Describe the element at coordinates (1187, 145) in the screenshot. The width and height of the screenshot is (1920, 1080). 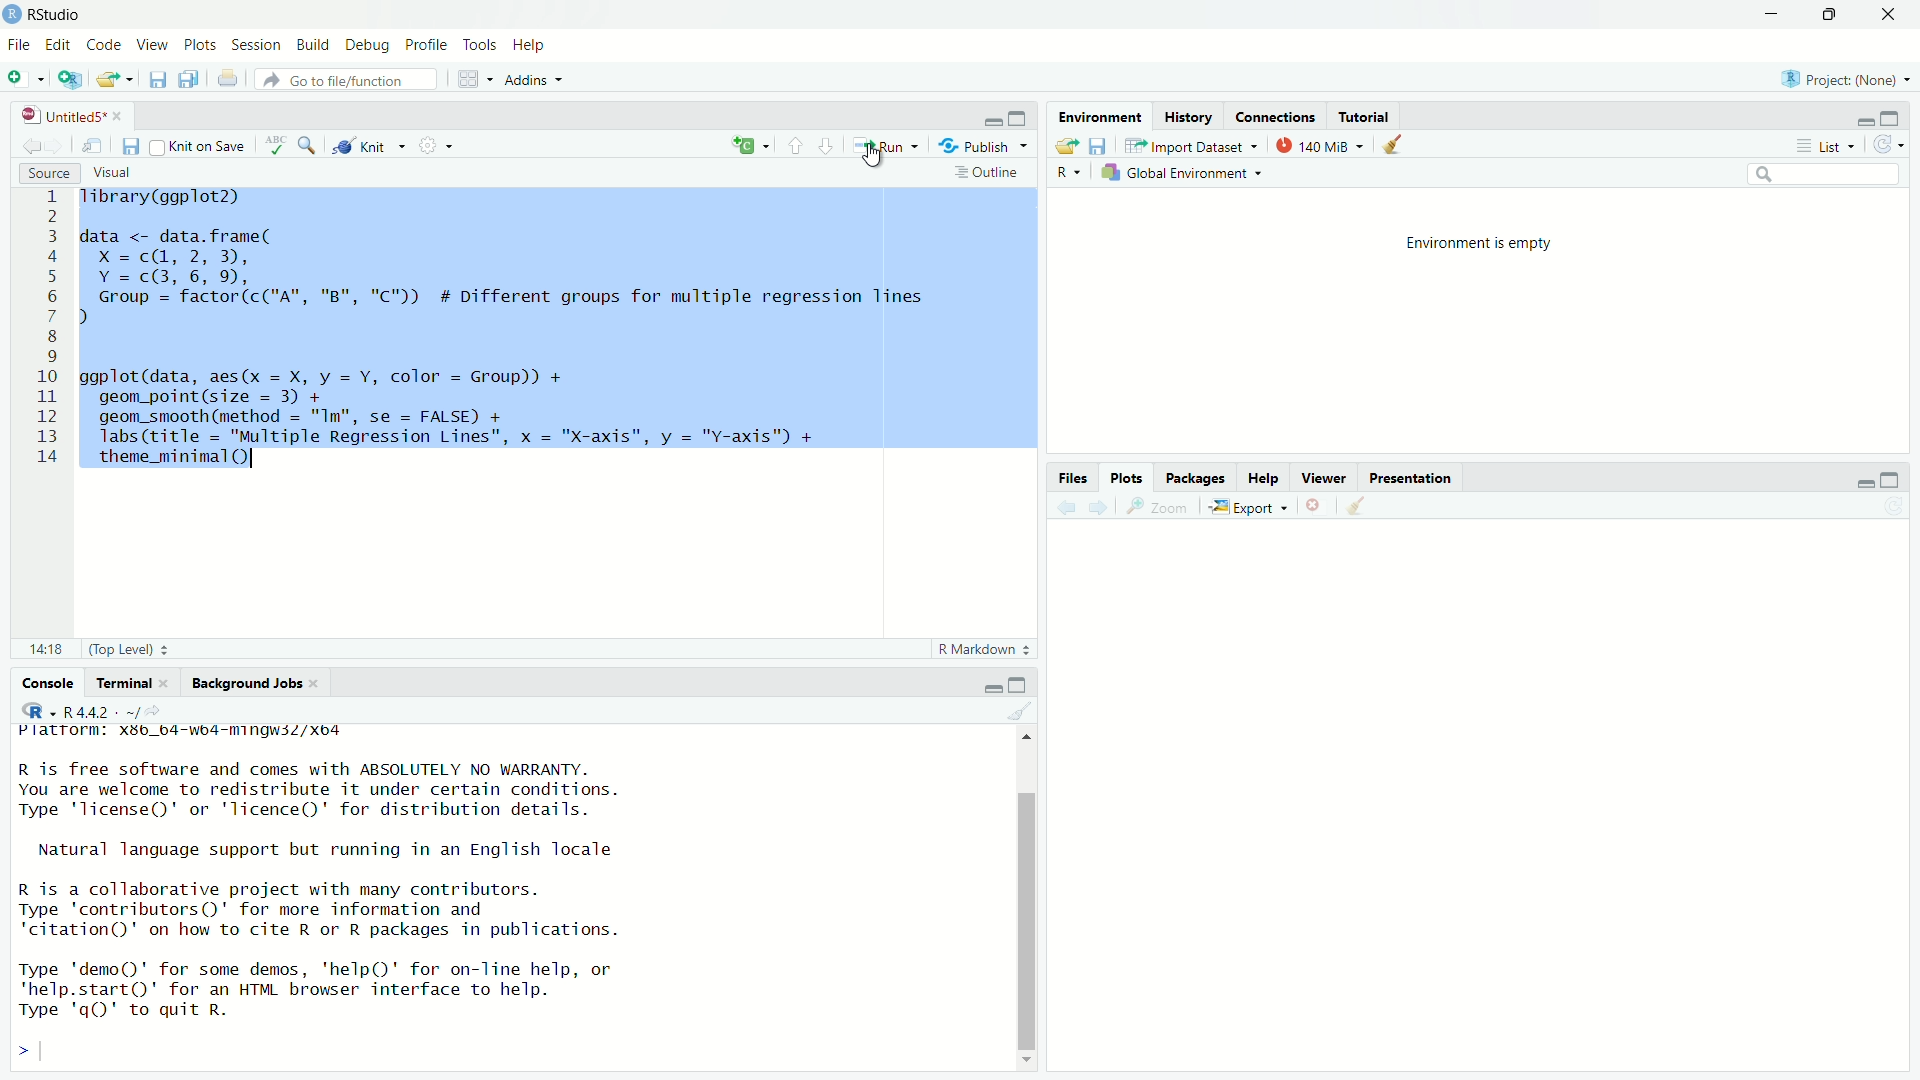
I see `Import Dataset` at that location.